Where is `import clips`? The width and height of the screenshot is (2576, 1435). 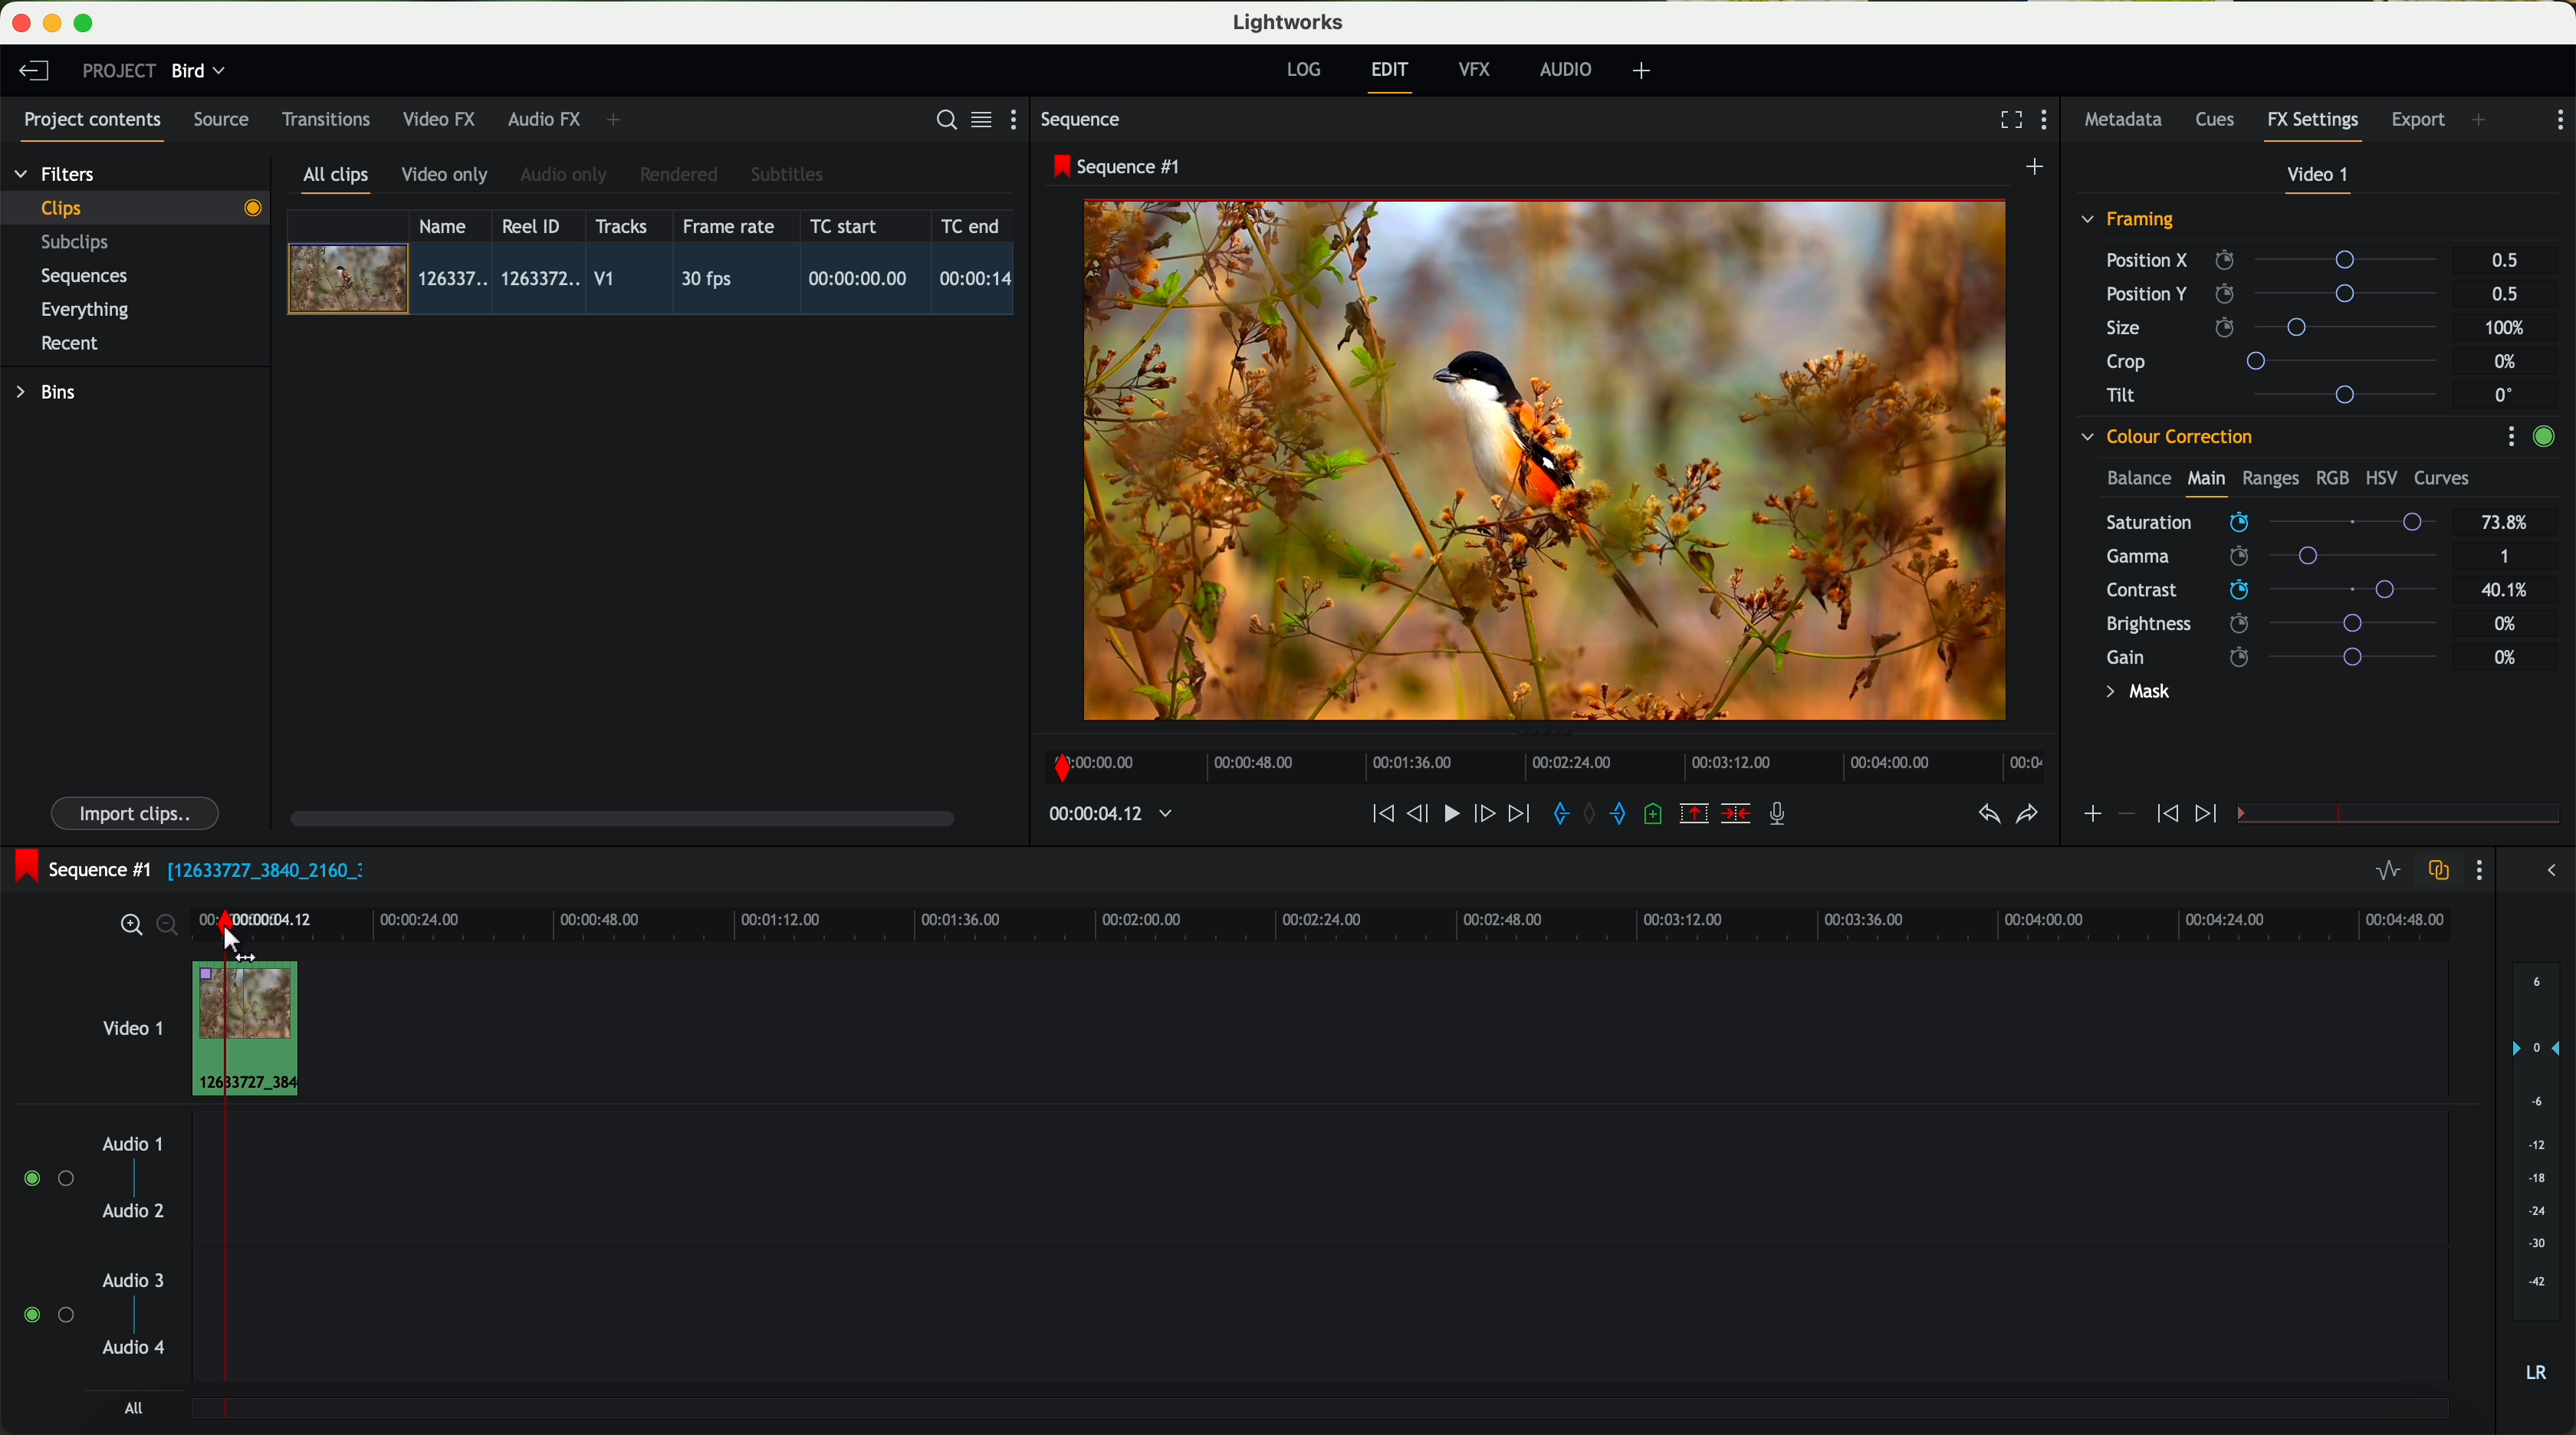 import clips is located at coordinates (138, 812).